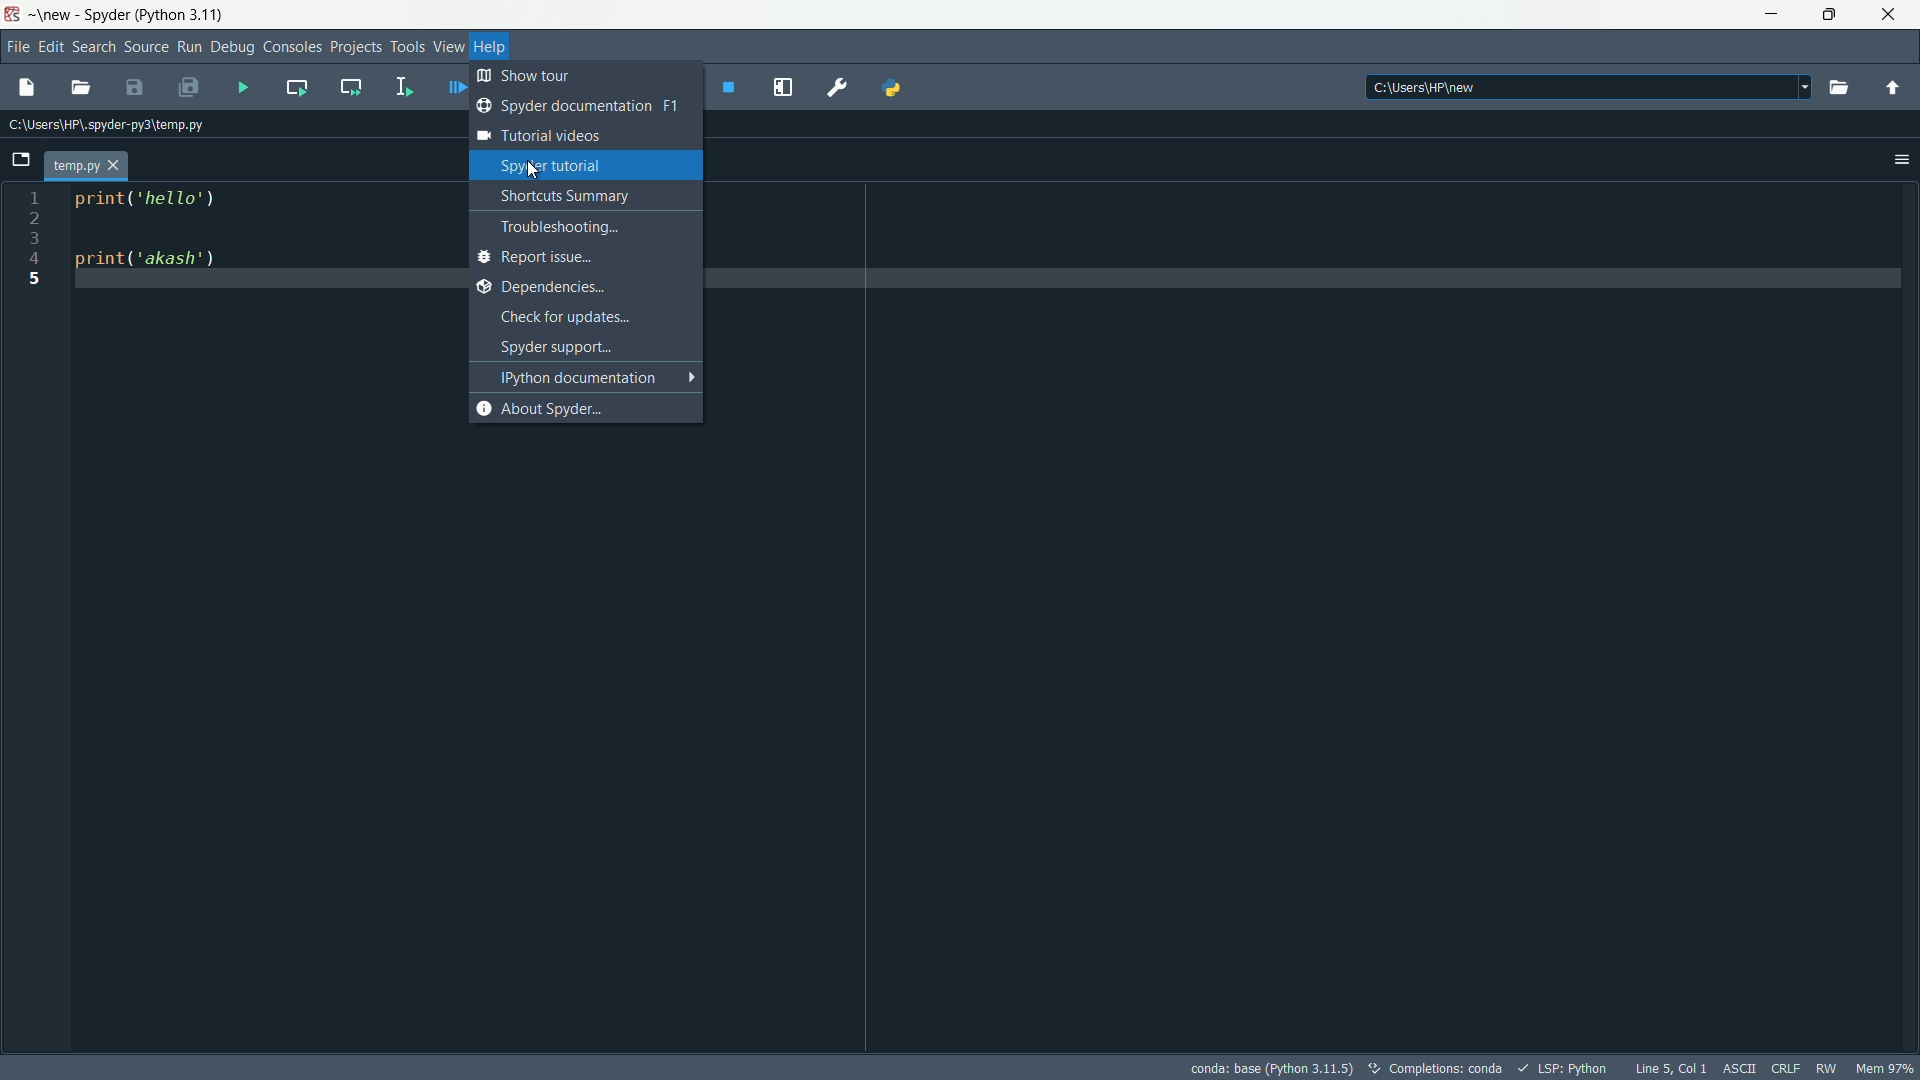 This screenshot has height=1080, width=1920. I want to click on preferences, so click(836, 87).